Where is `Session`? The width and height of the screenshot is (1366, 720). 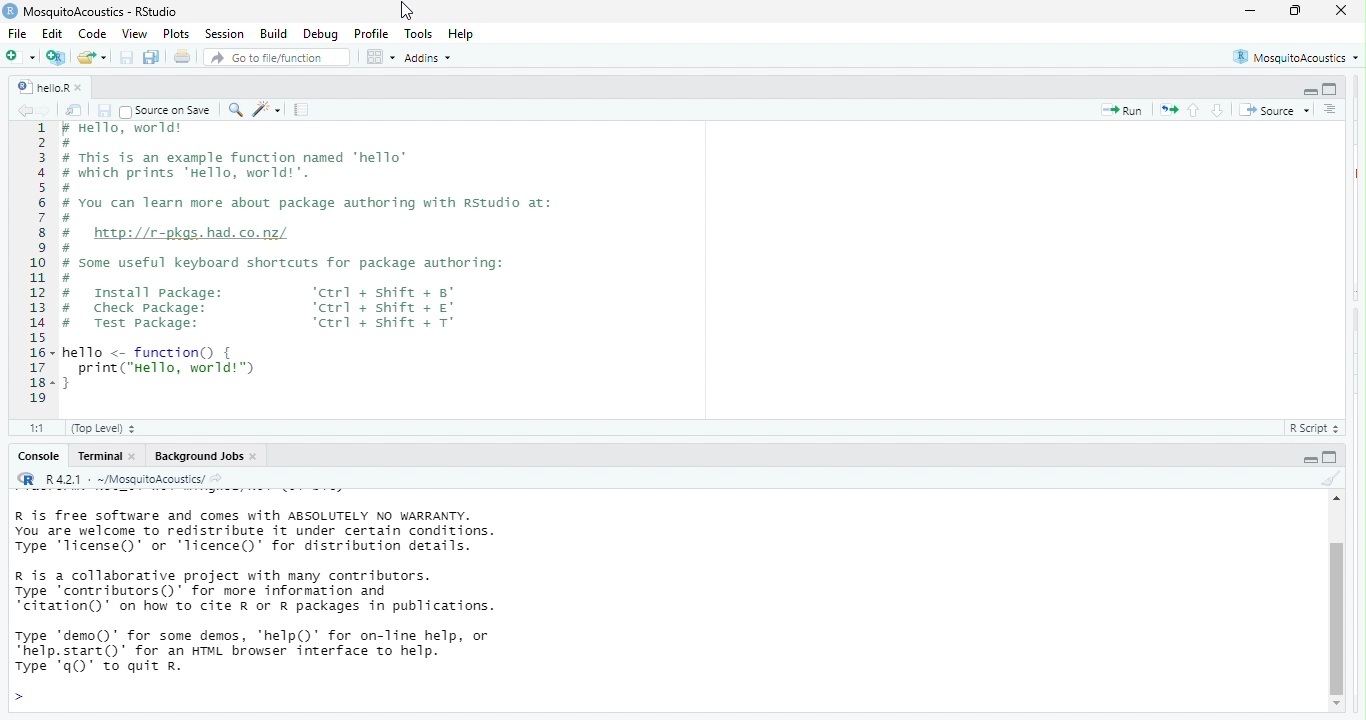
Session is located at coordinates (224, 34).